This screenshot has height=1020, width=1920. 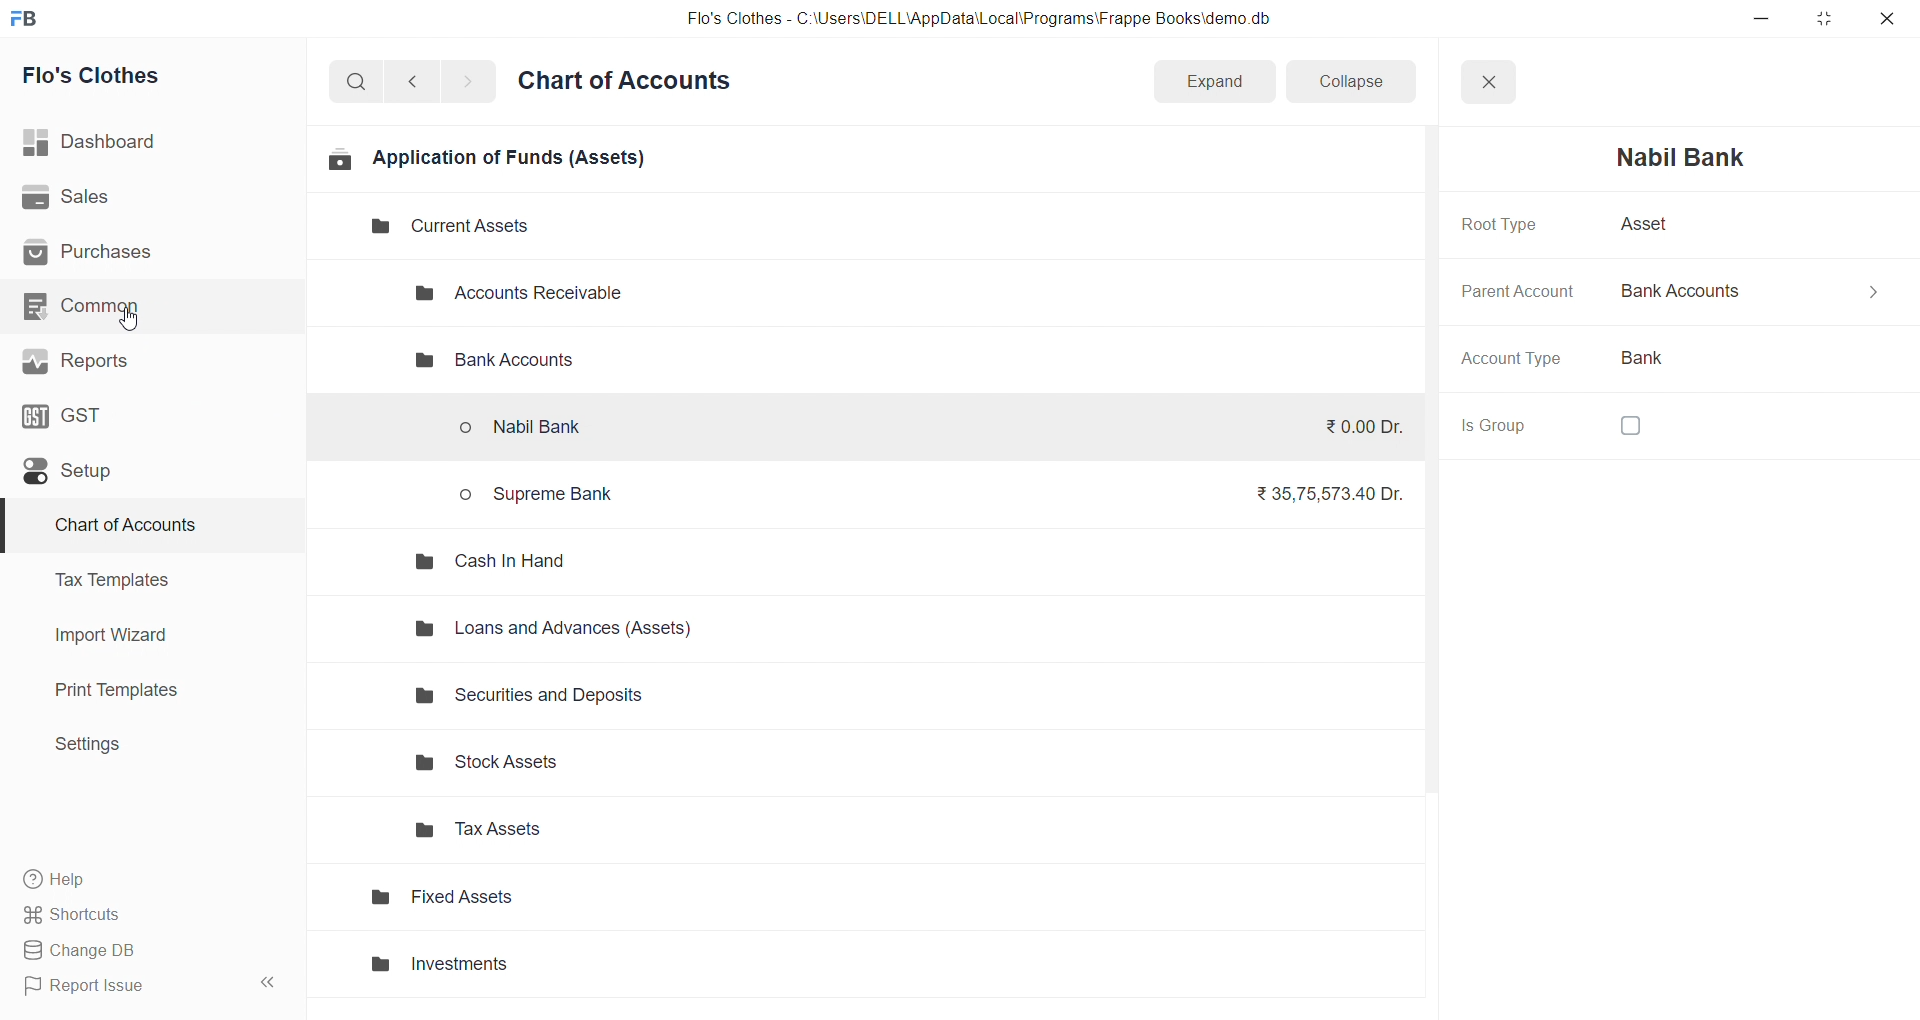 I want to click on Fixed Assets, so click(x=544, y=903).